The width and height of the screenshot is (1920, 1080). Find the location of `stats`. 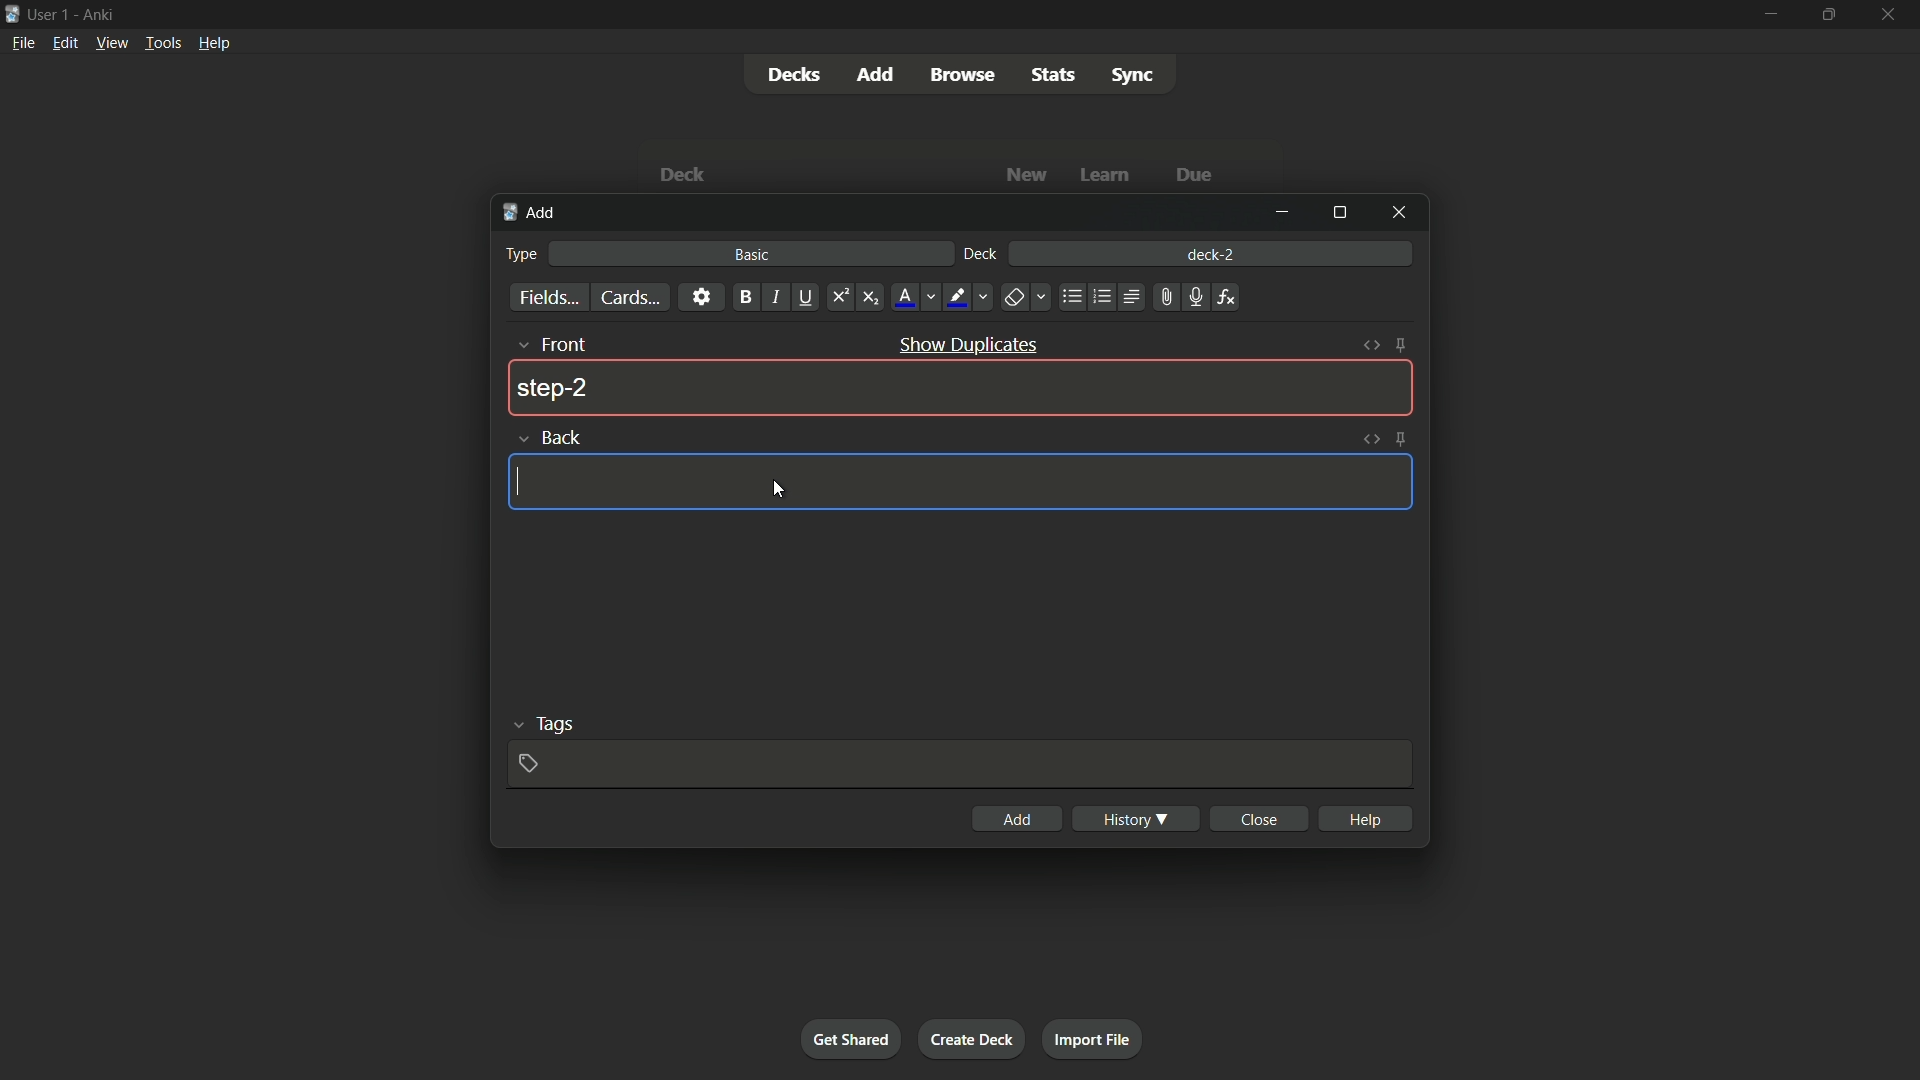

stats is located at coordinates (1053, 74).